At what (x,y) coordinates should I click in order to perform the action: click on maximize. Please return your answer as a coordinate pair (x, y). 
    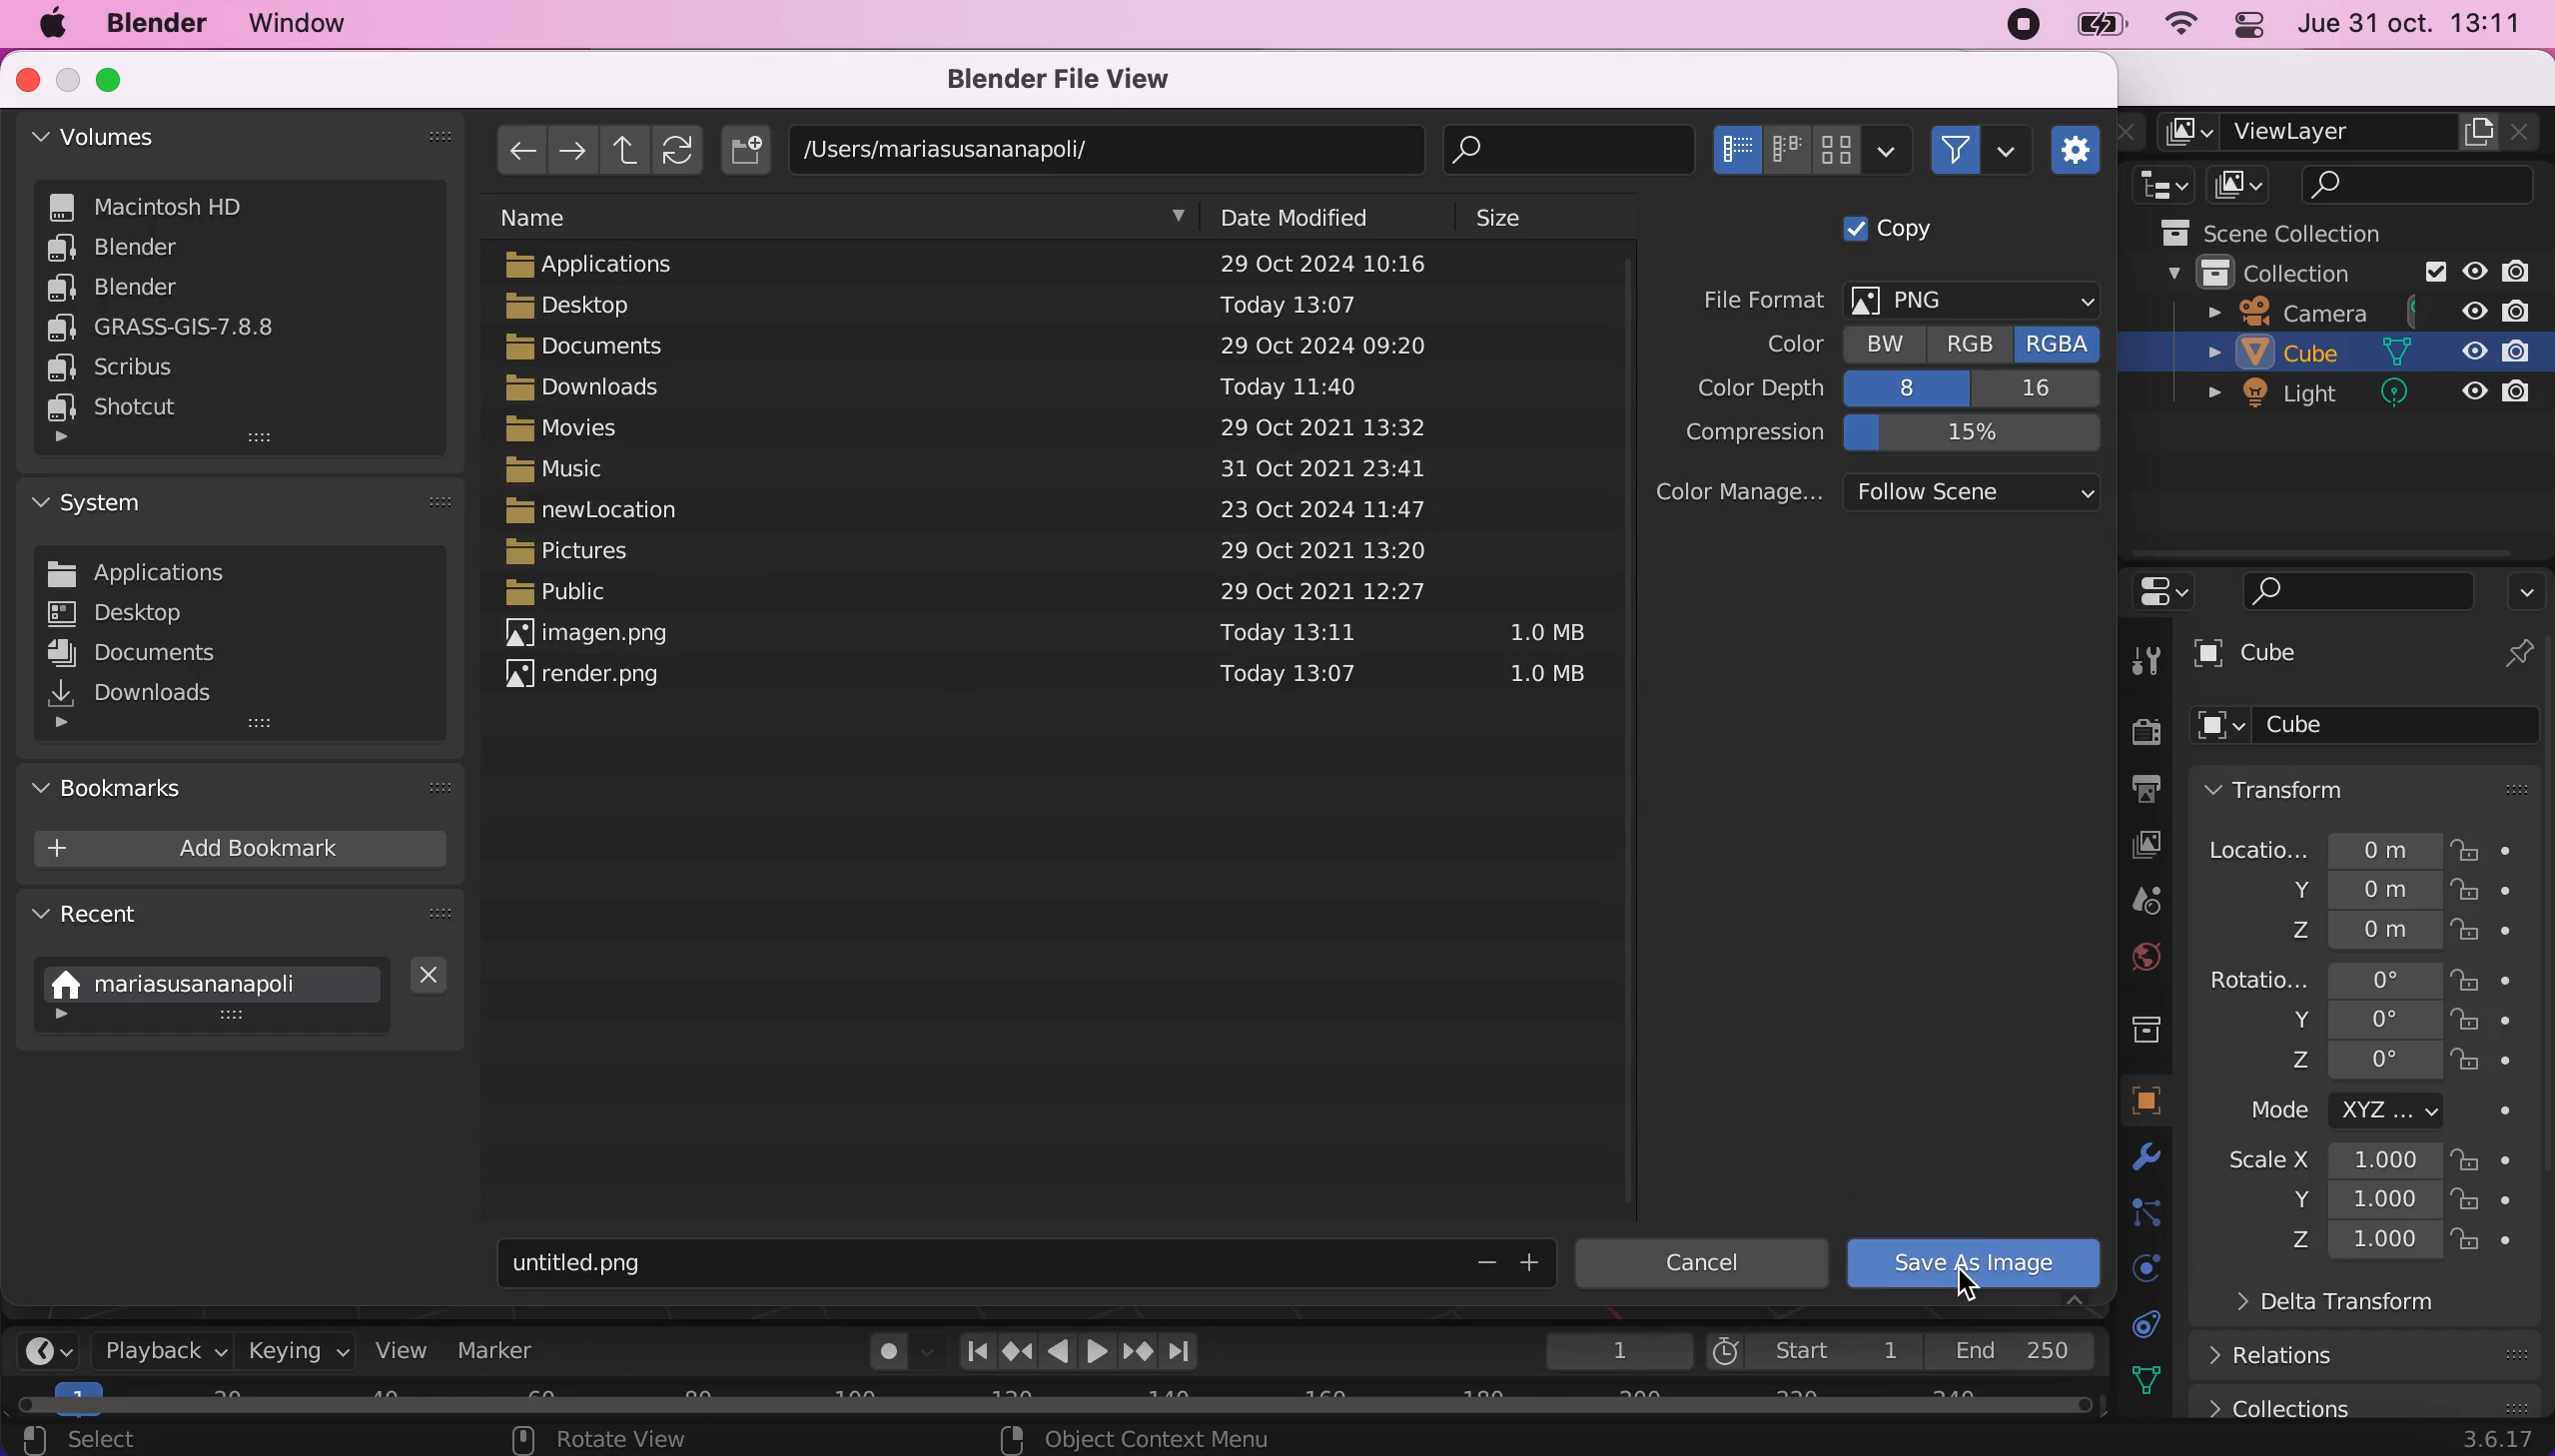
    Looking at the image, I should click on (117, 81).